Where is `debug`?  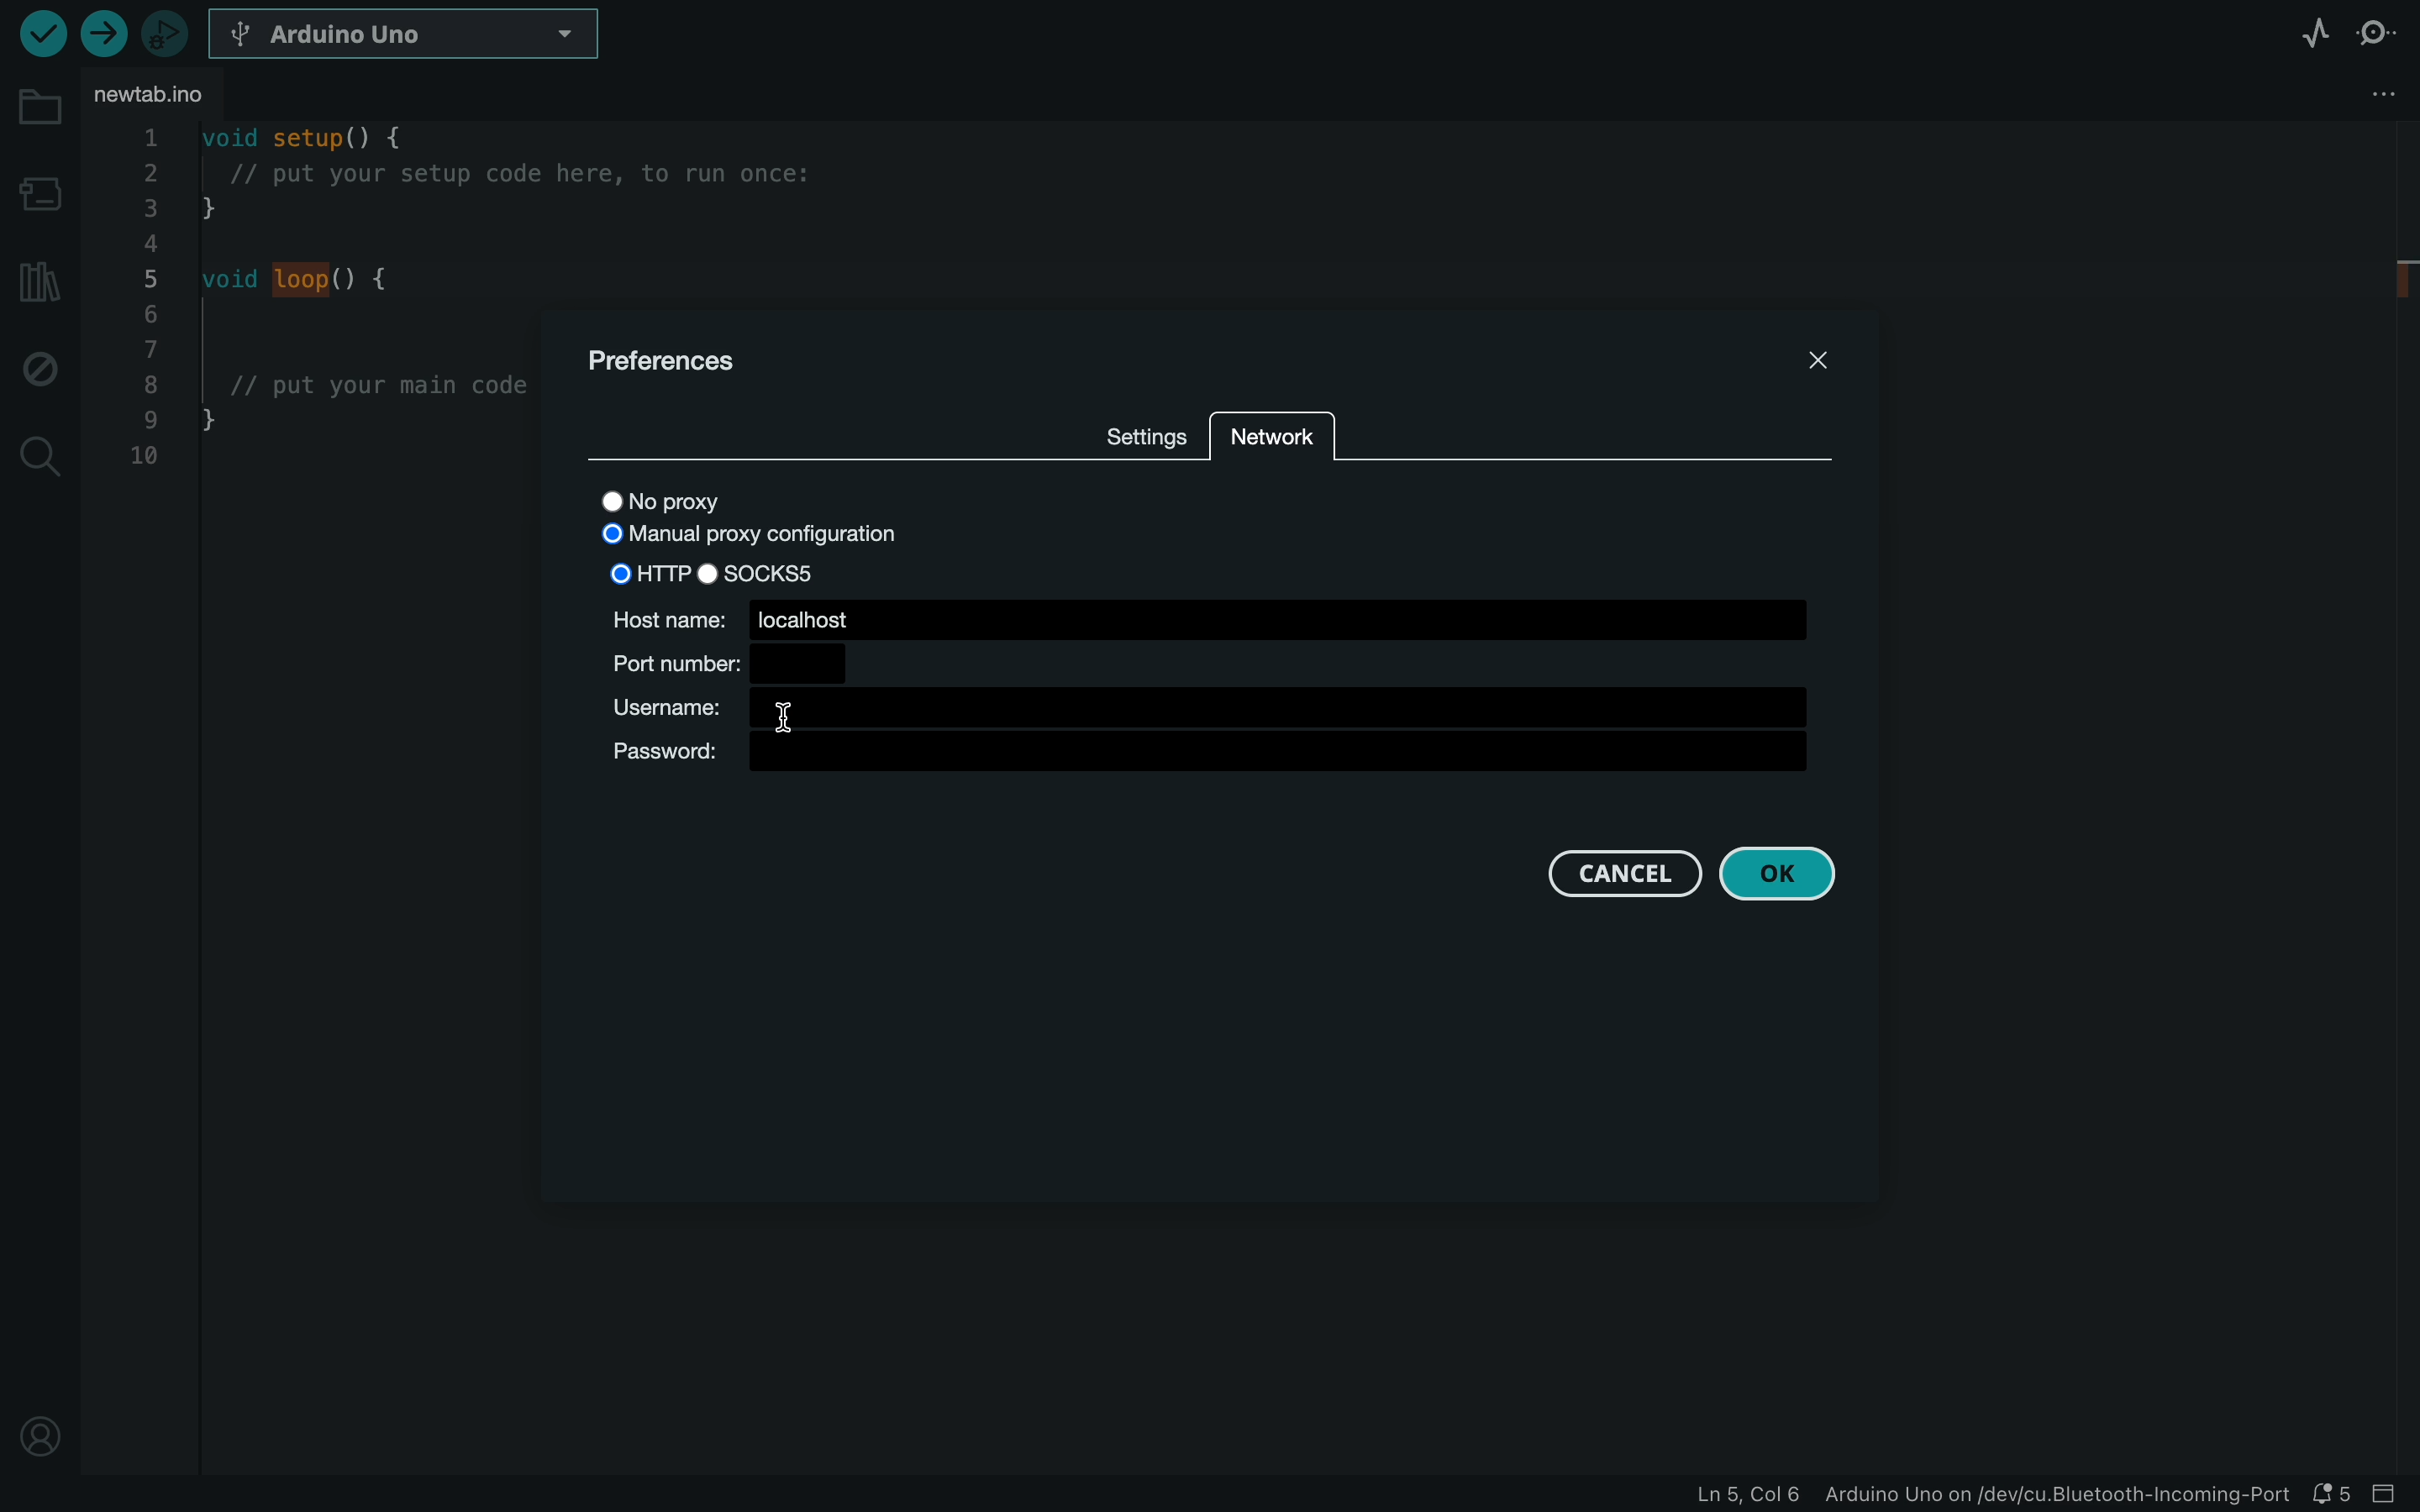 debug is located at coordinates (35, 366).